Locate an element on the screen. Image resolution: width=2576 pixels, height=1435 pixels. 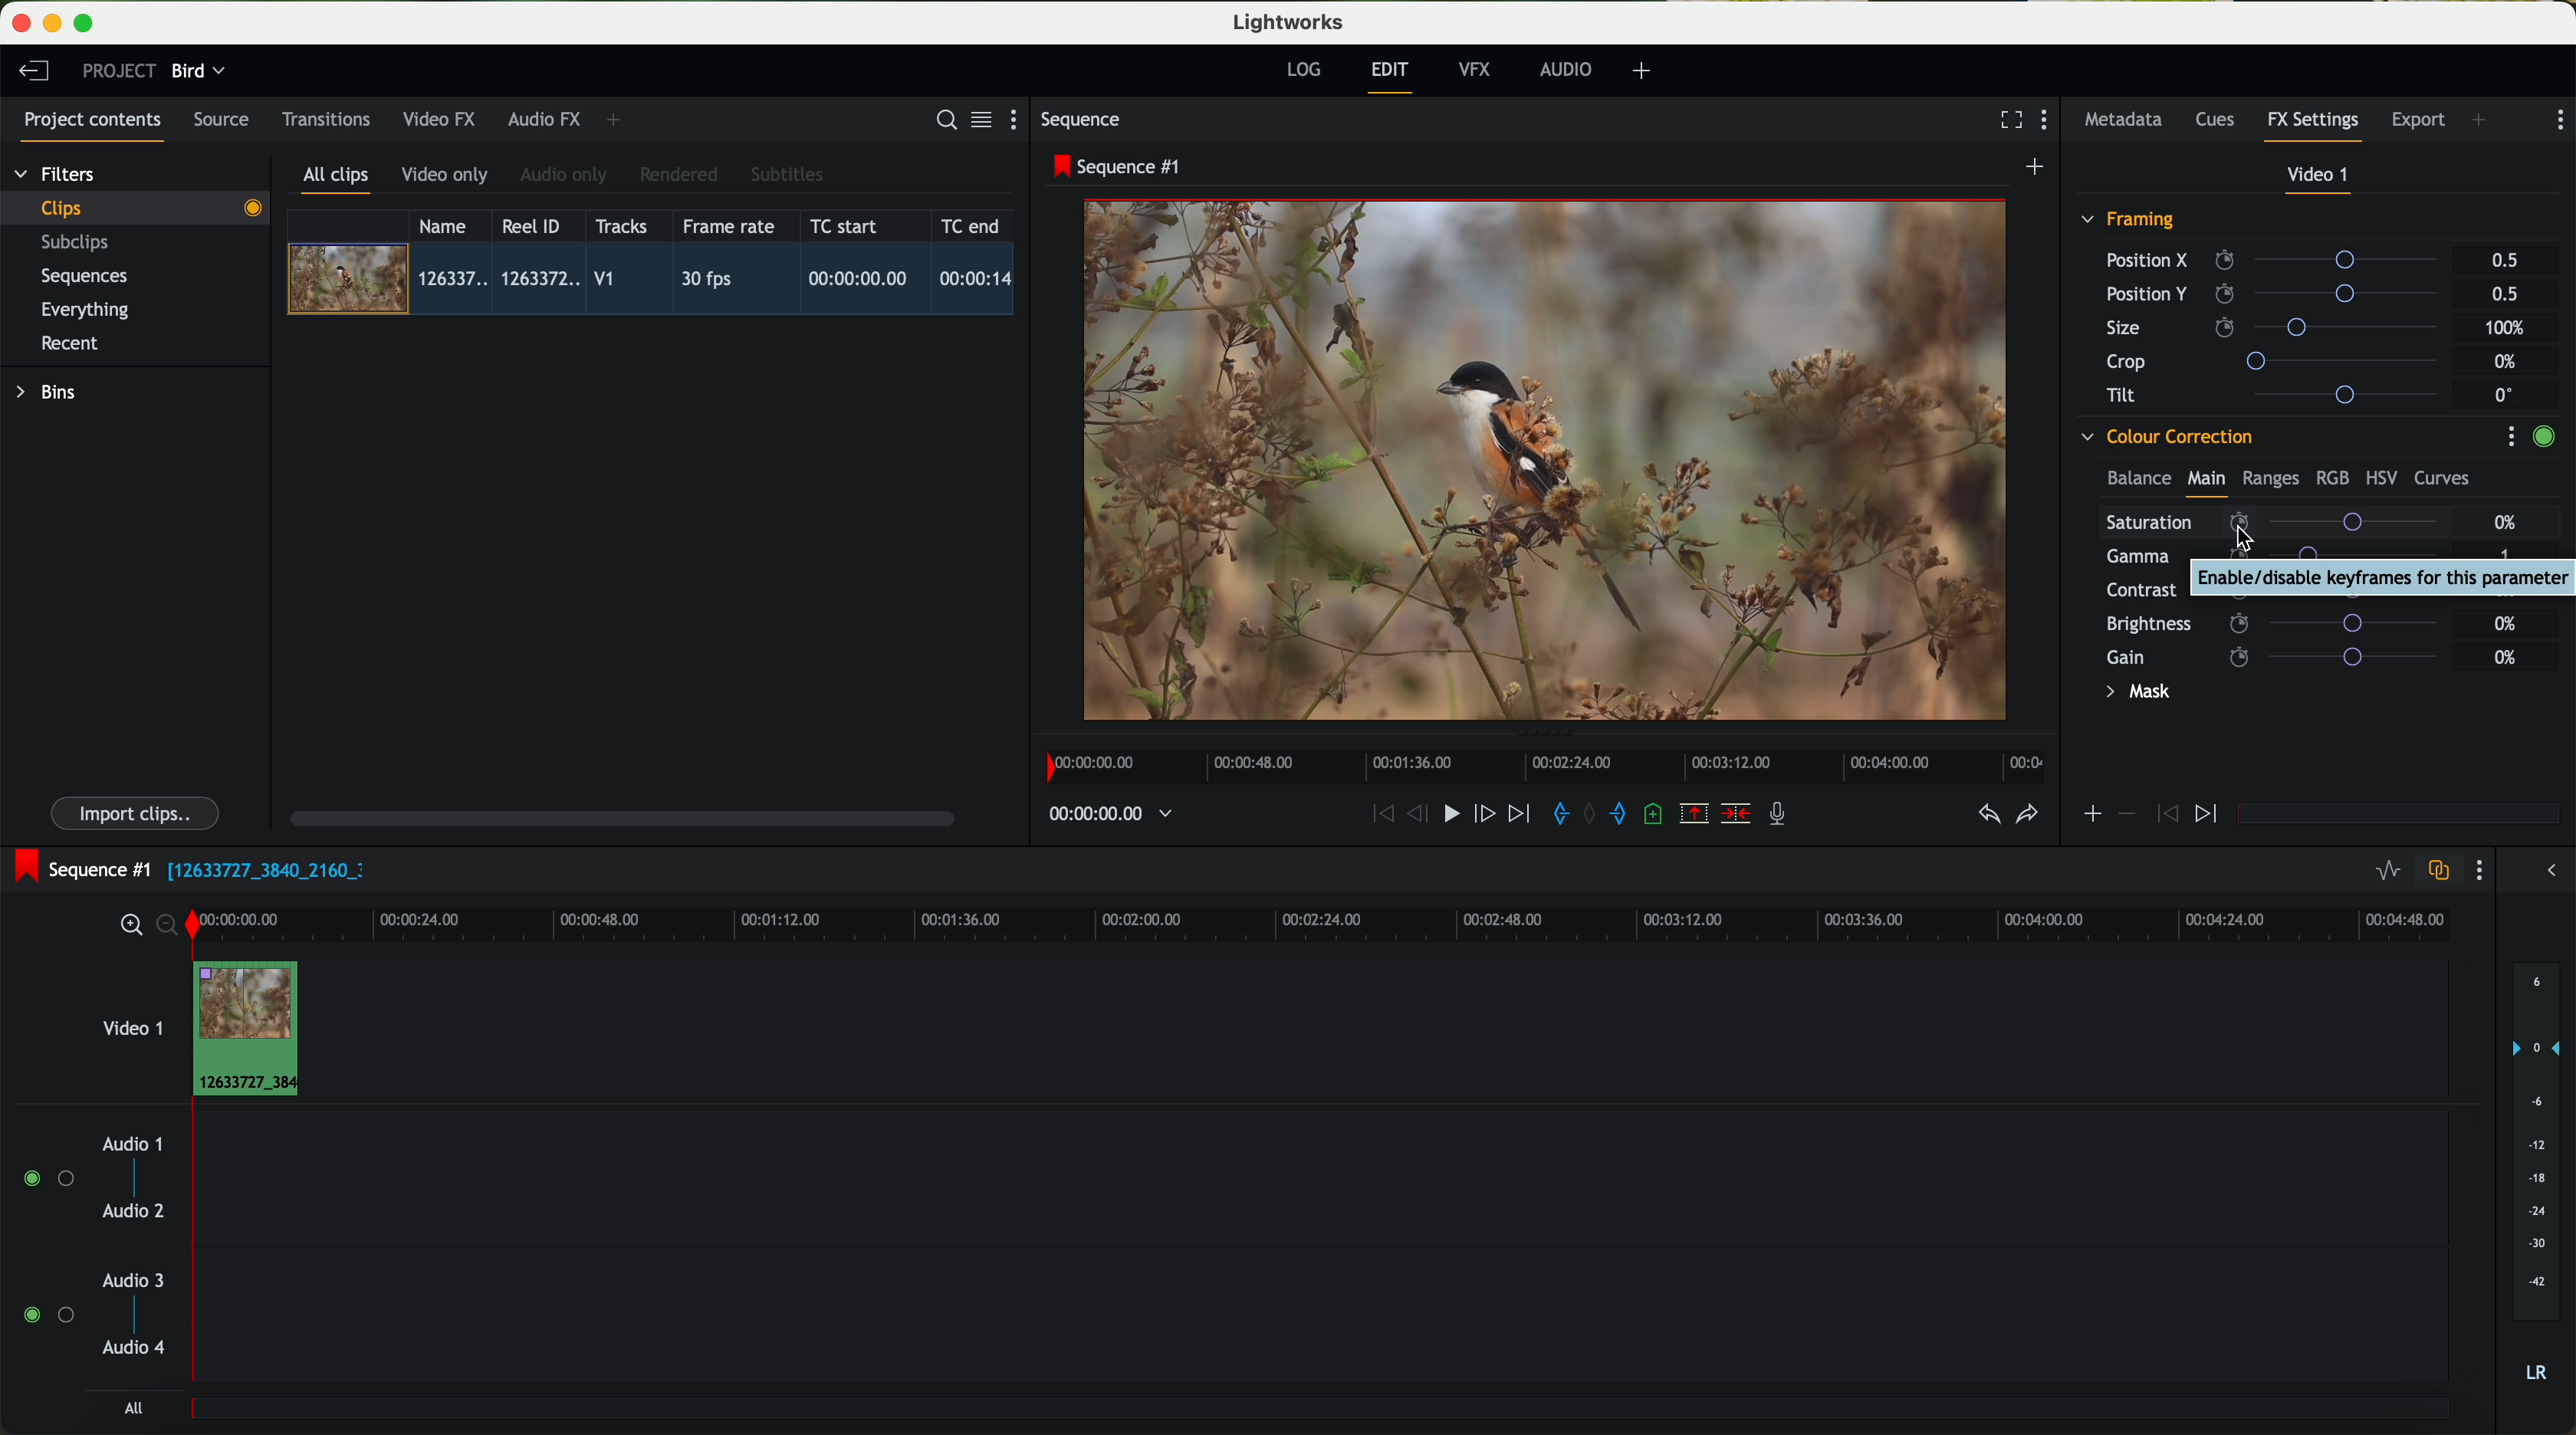
icon is located at coordinates (2125, 814).